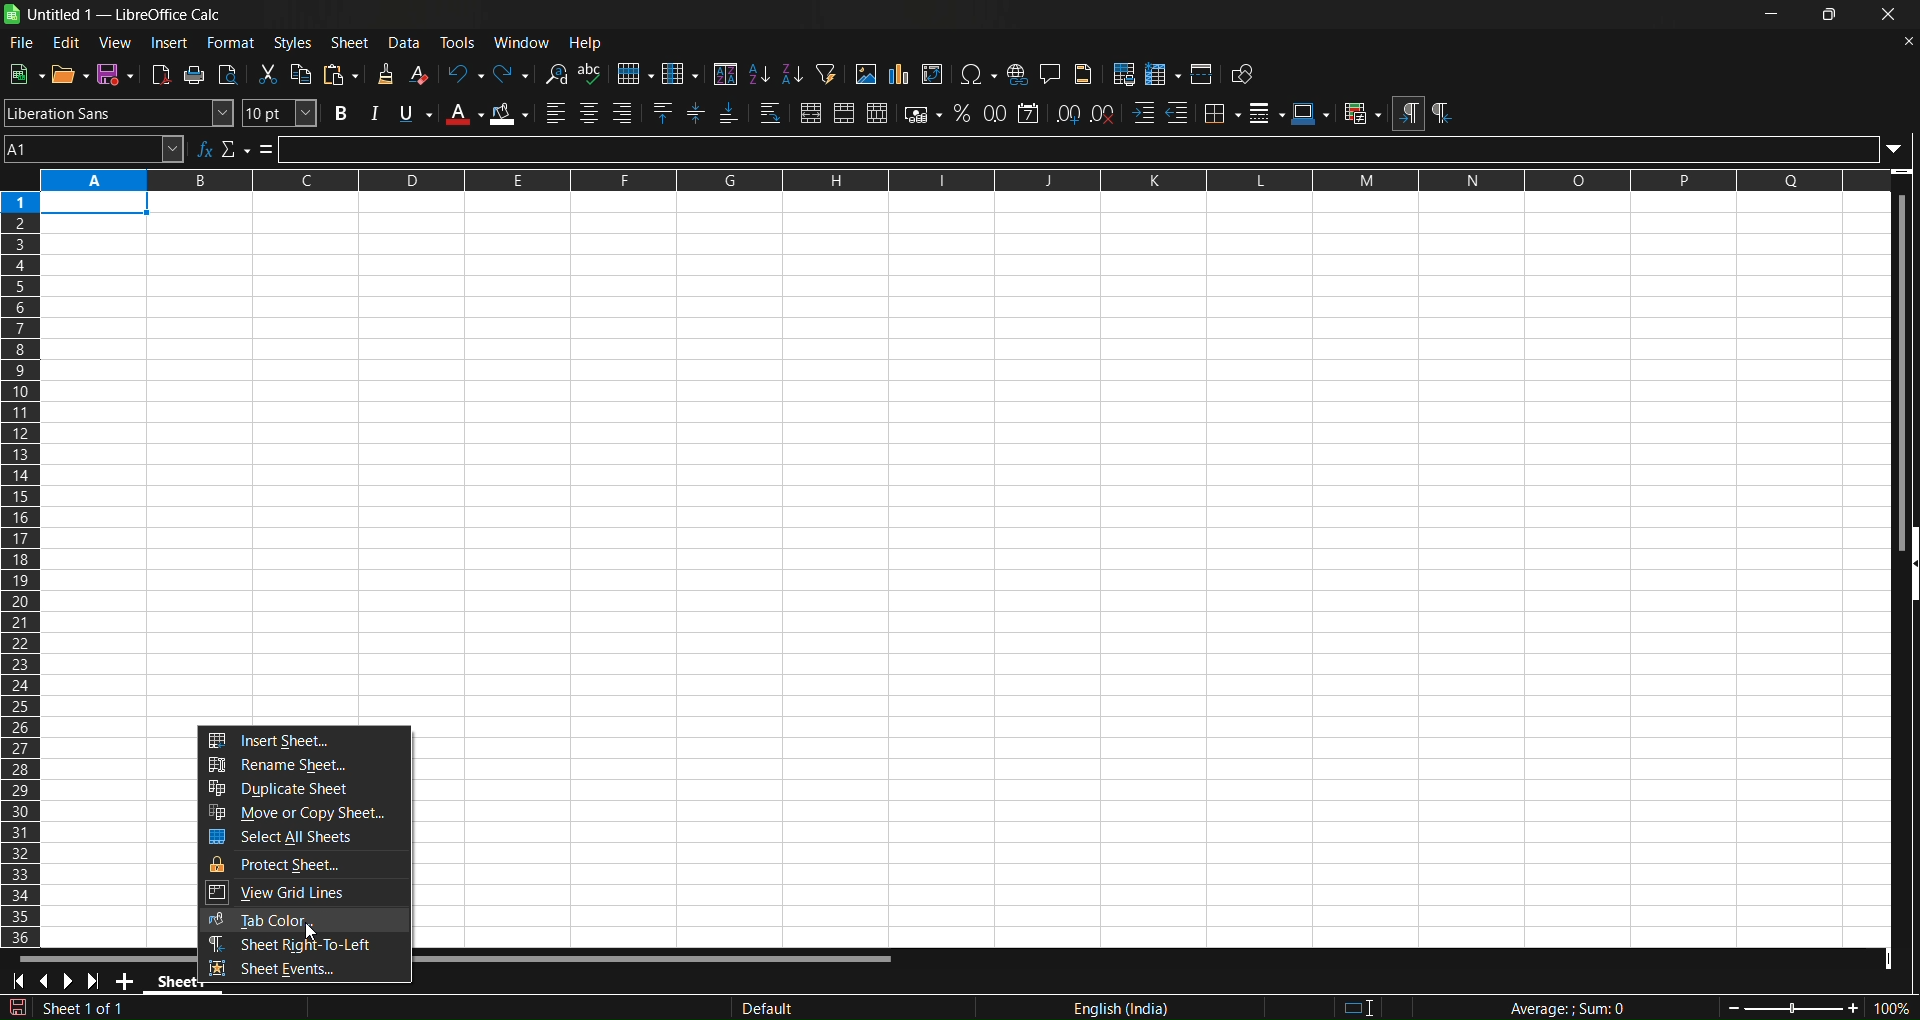 The image size is (1920, 1020). Describe the element at coordinates (94, 148) in the screenshot. I see `name box` at that location.